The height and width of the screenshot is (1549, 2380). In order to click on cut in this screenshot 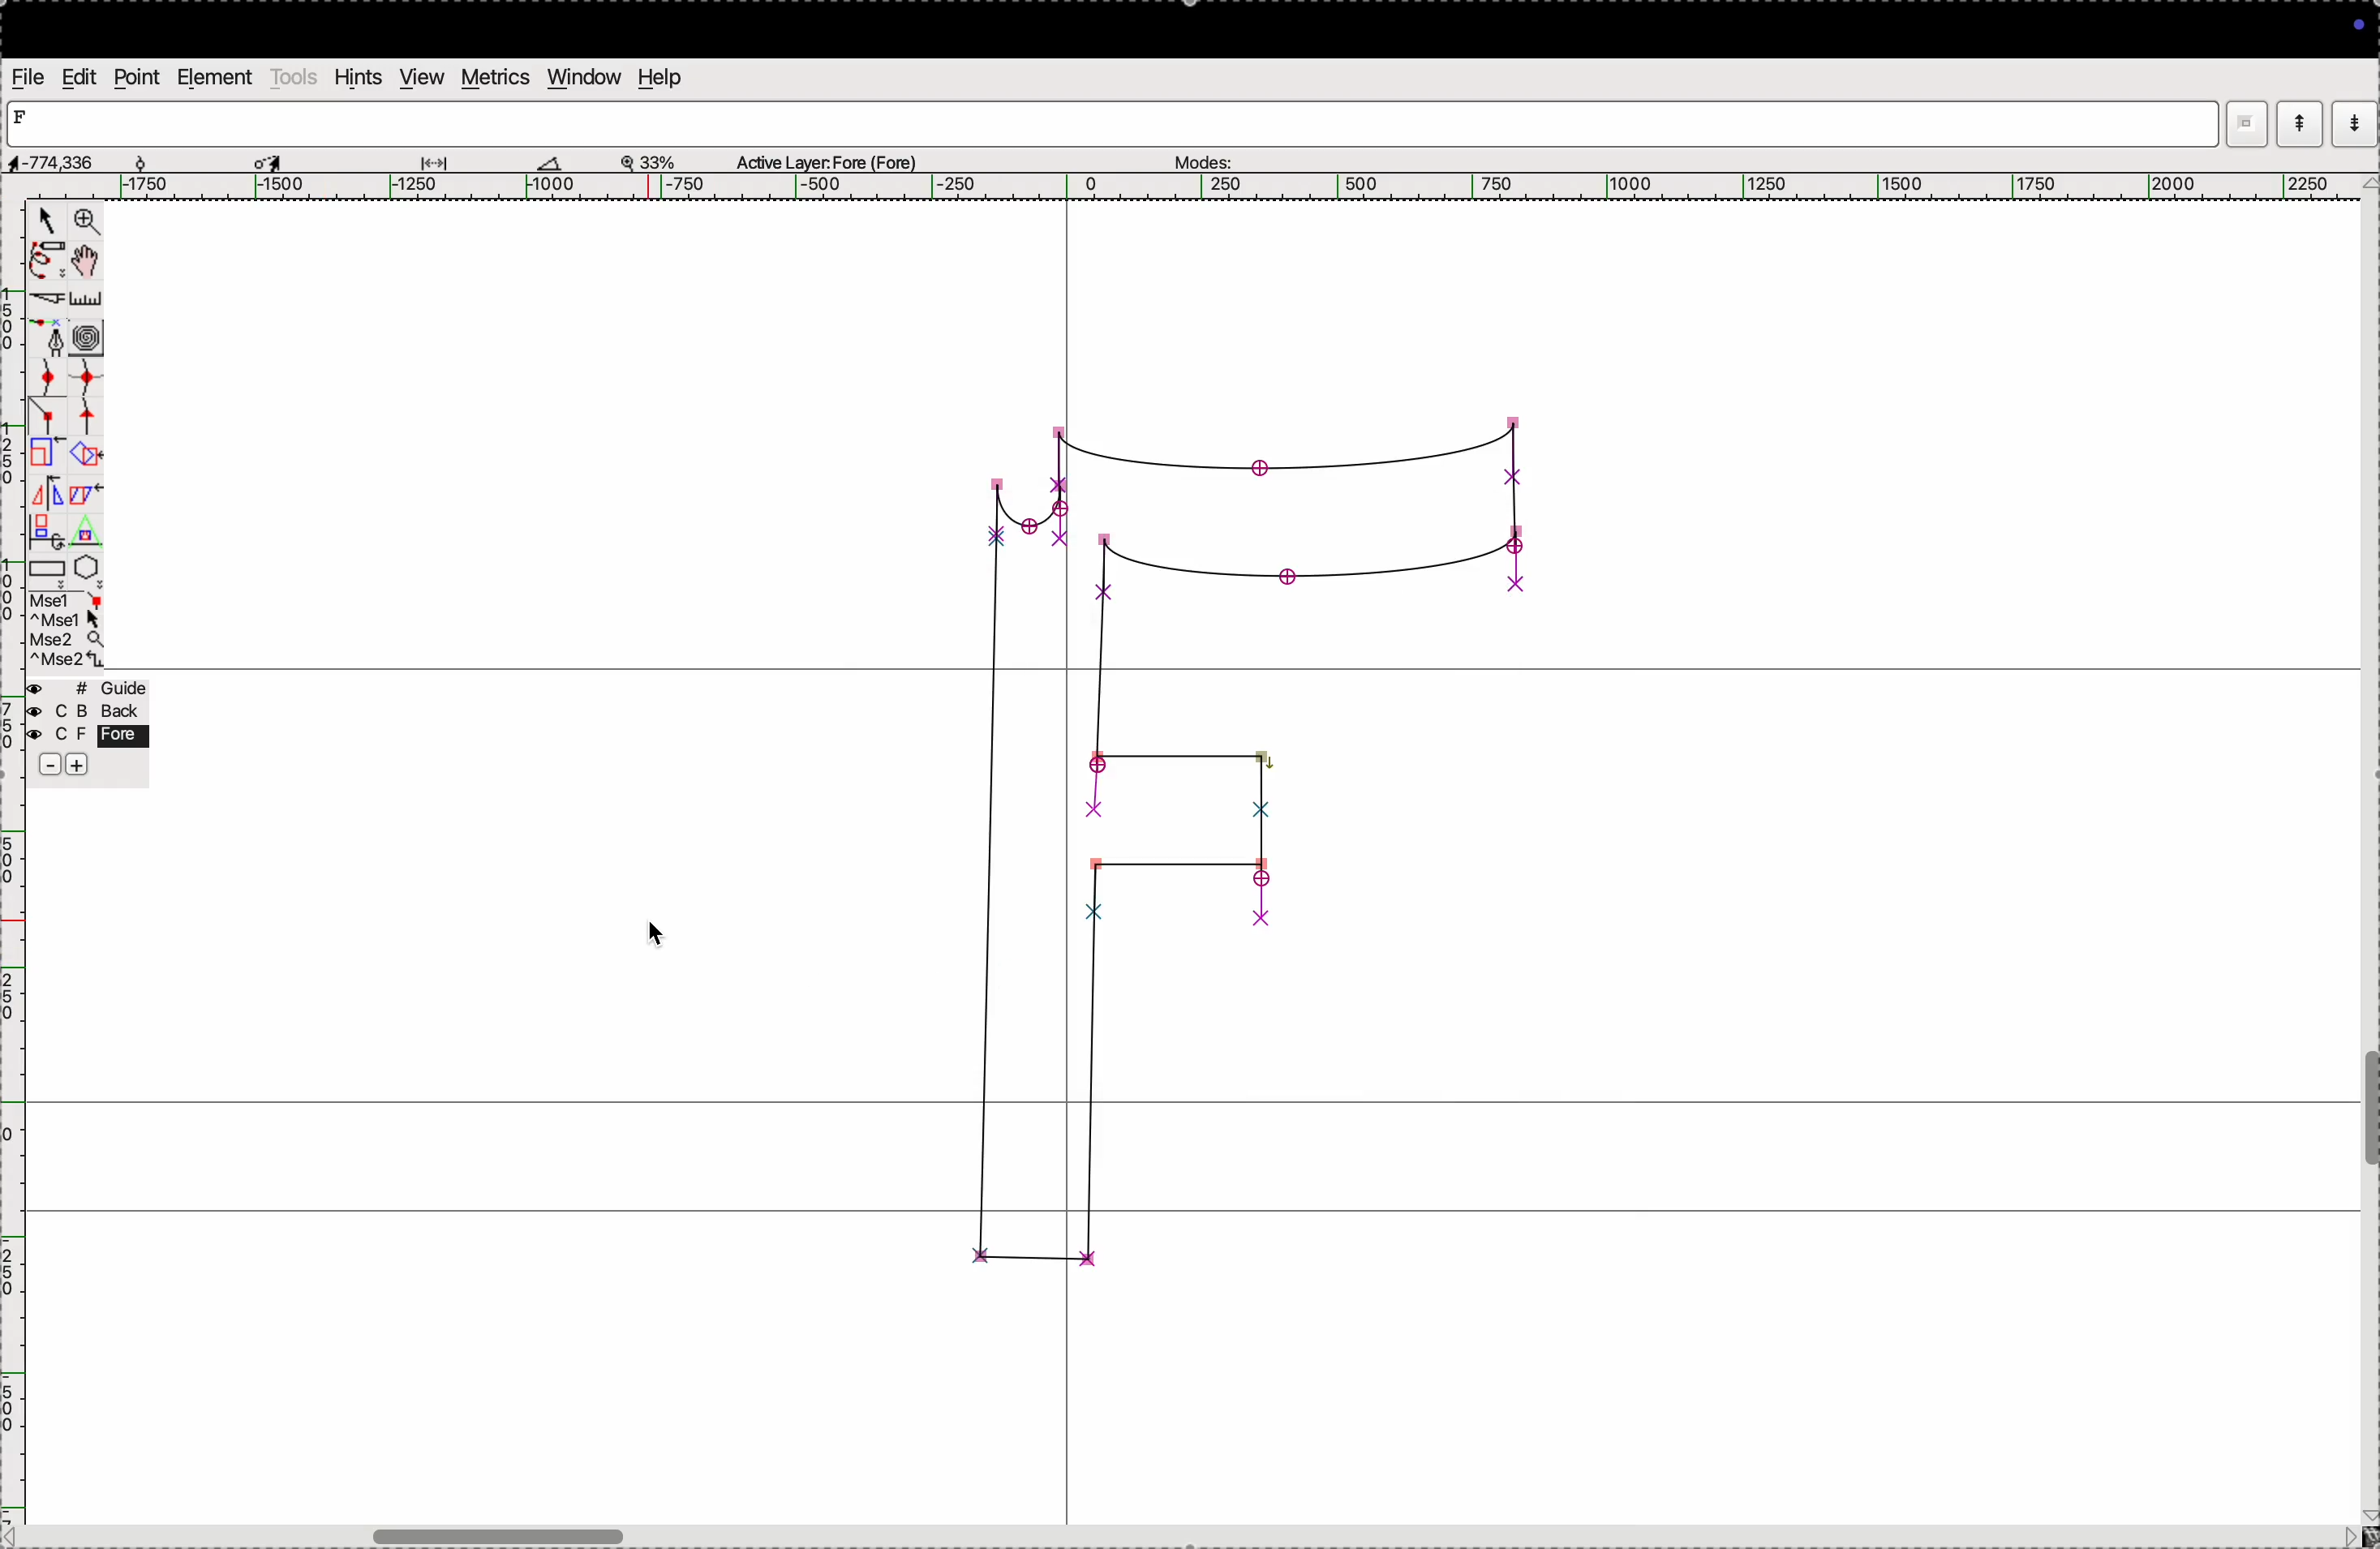, I will do `click(48, 302)`.